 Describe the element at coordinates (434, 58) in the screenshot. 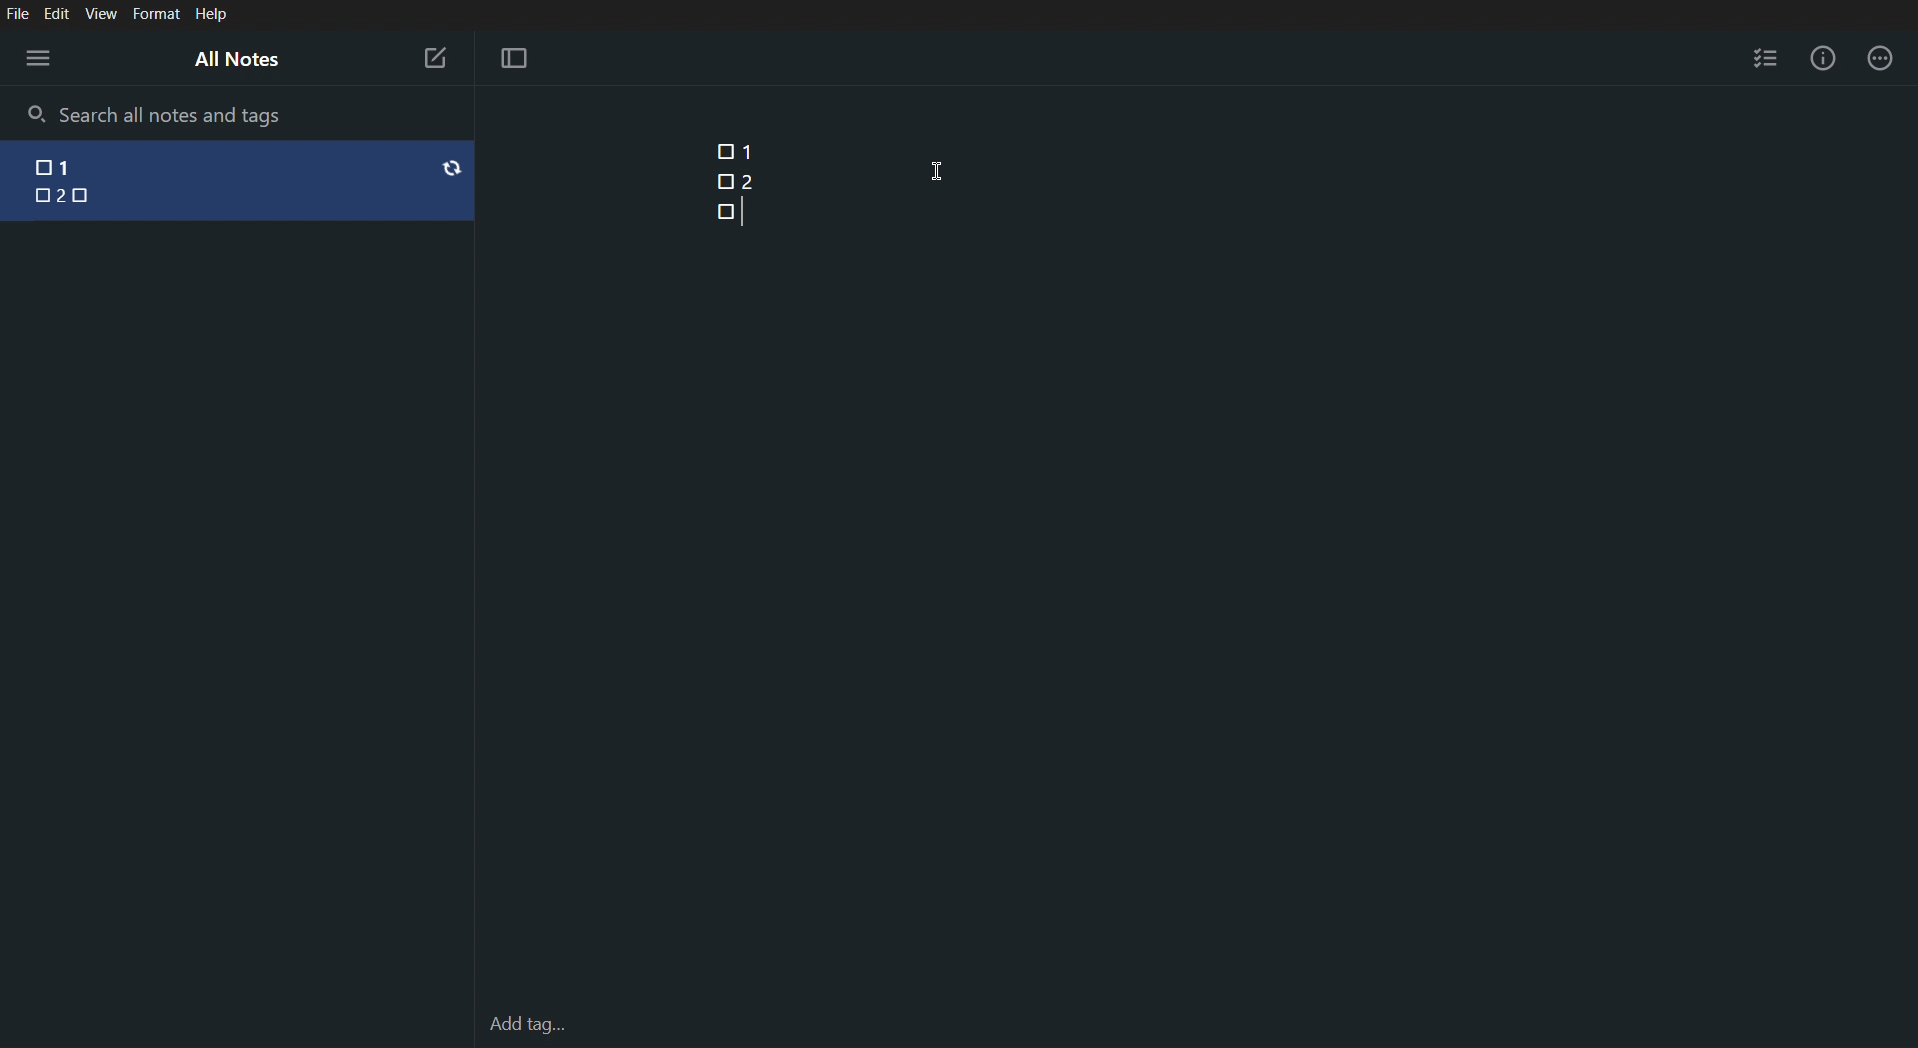

I see `New Note` at that location.